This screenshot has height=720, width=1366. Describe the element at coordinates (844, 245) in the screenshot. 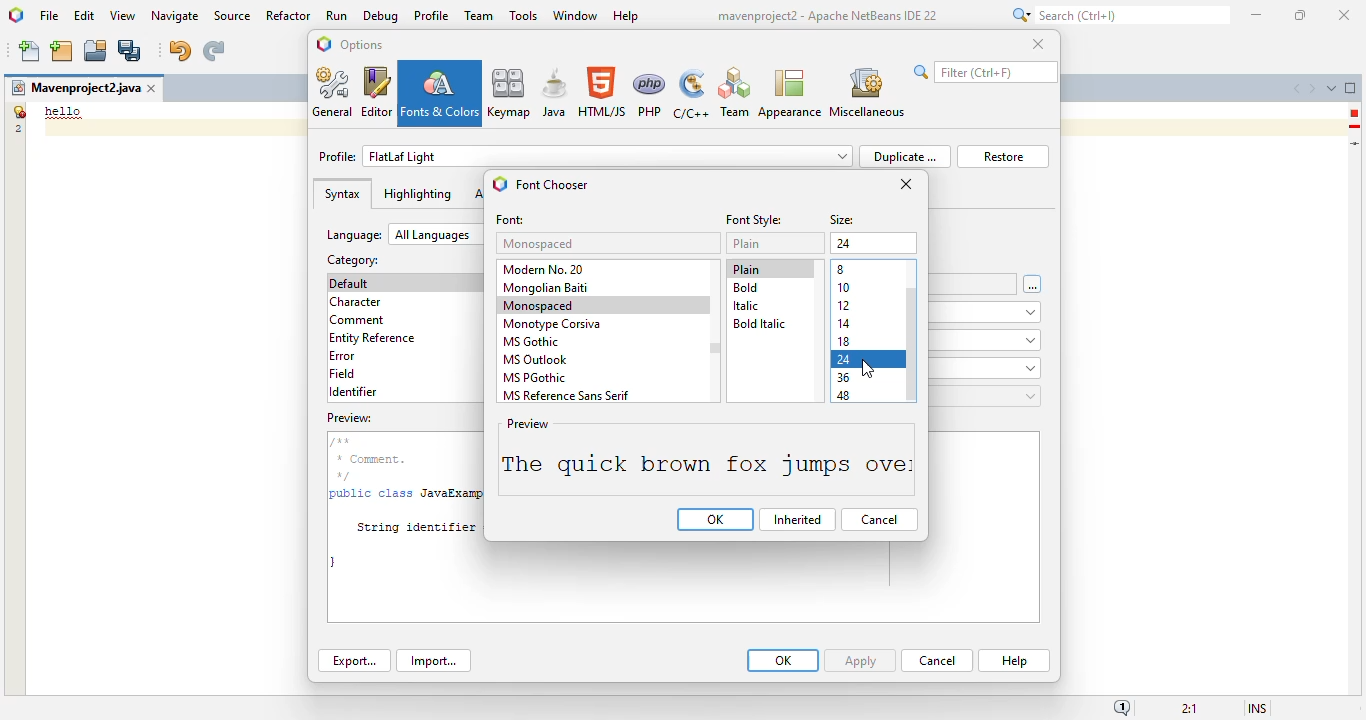

I see `12` at that location.